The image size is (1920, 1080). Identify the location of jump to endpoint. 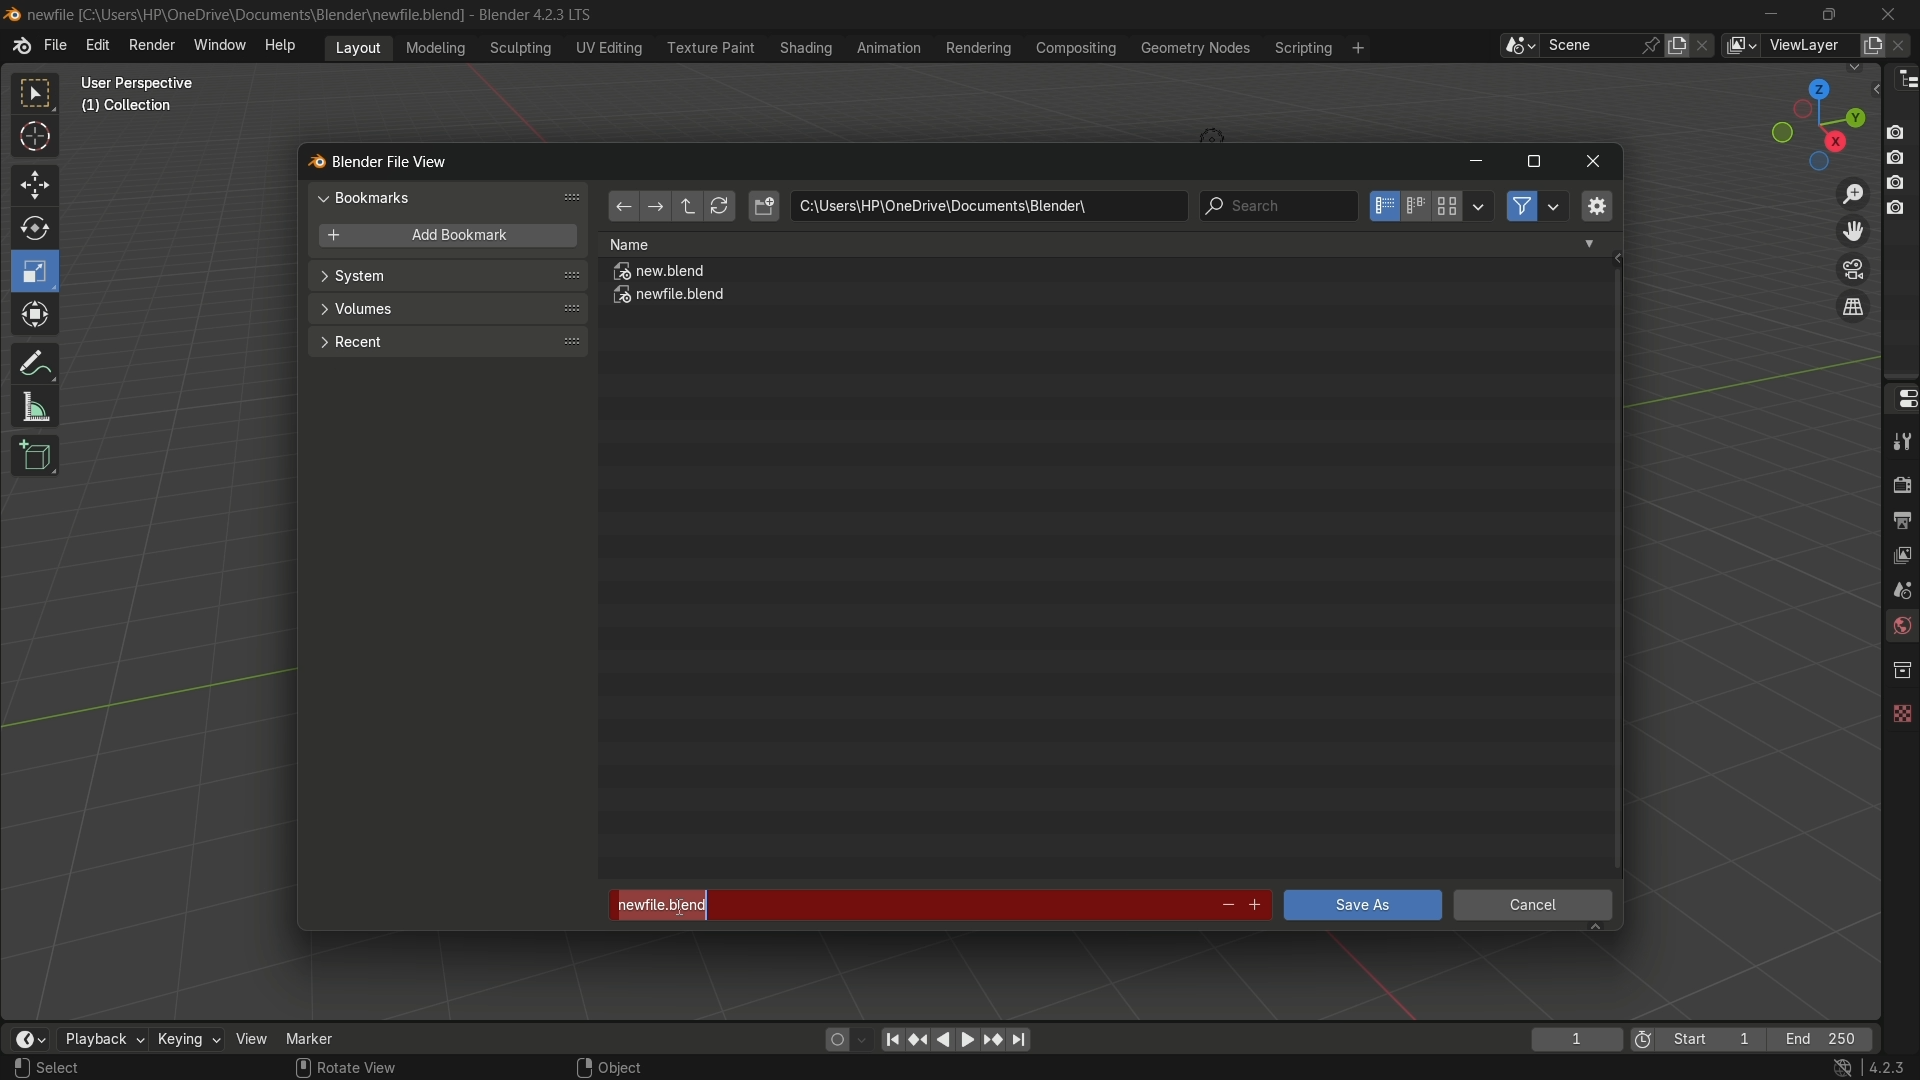
(1020, 1040).